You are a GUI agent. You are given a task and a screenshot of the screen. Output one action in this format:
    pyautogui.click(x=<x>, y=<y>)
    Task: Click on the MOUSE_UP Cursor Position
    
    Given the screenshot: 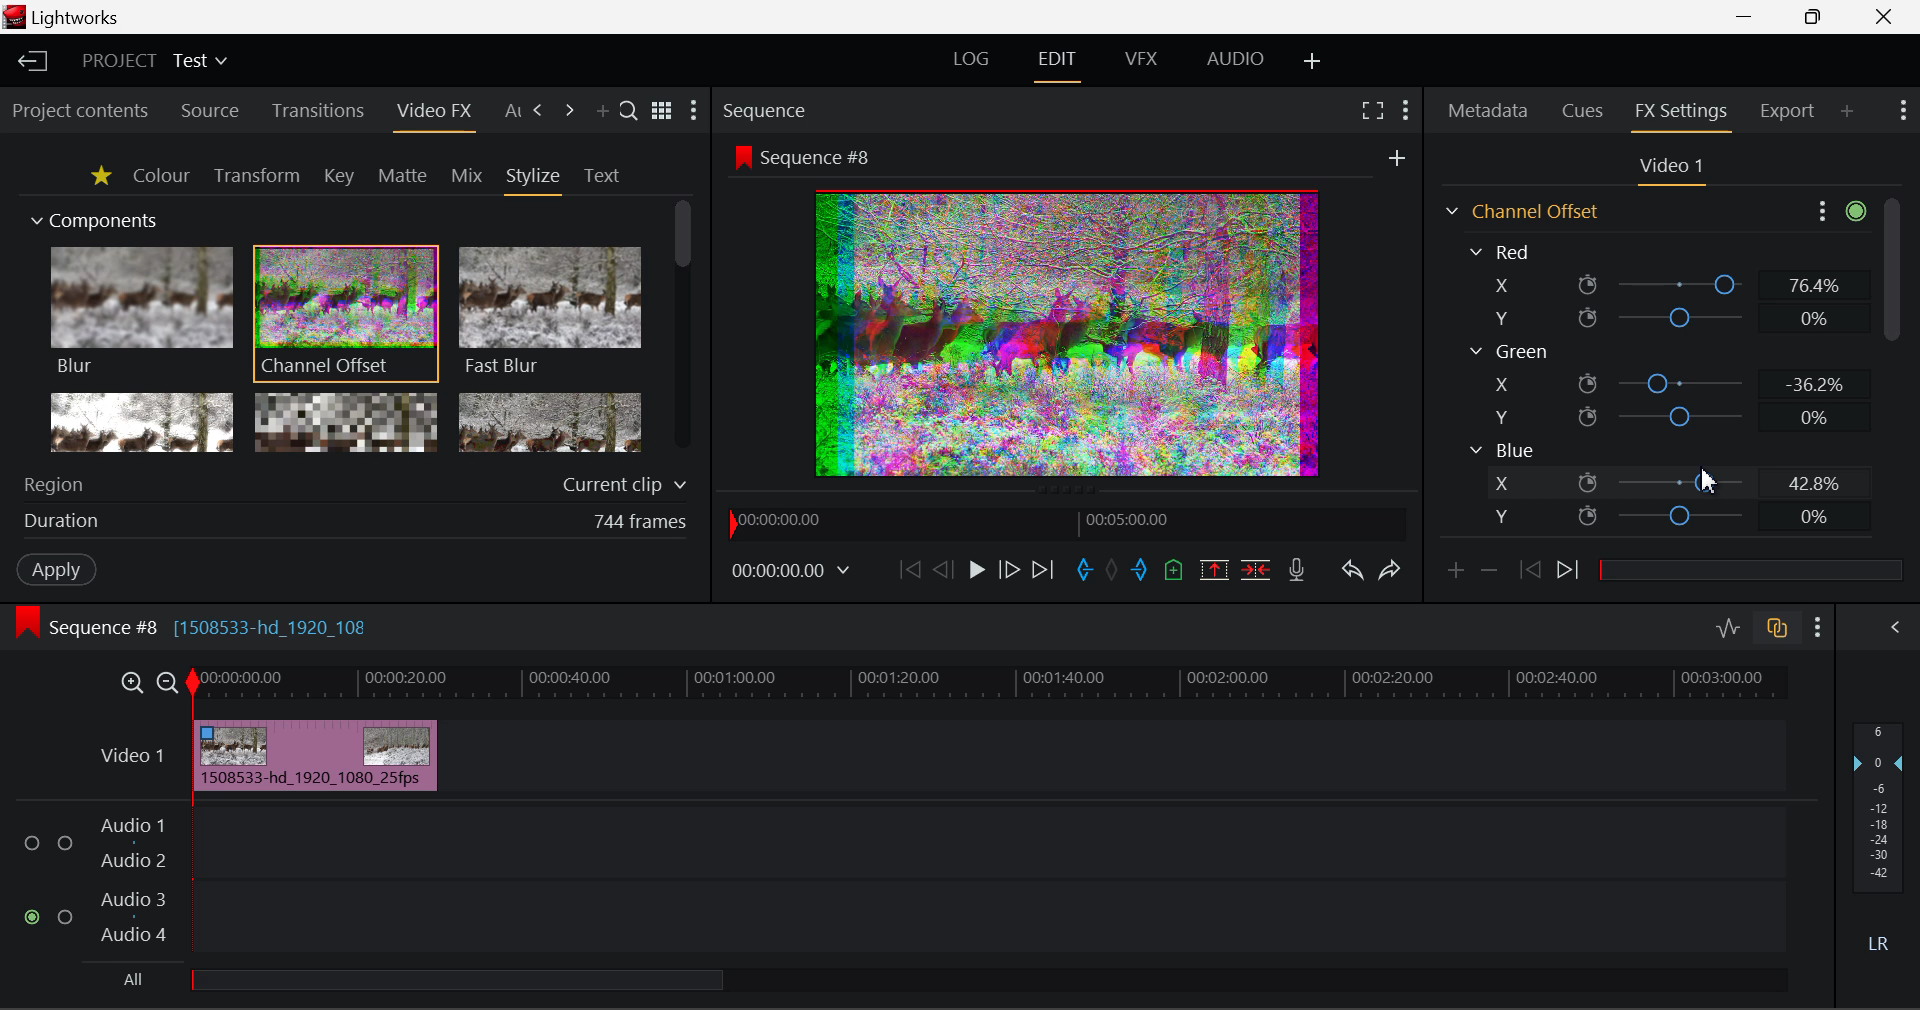 What is the action you would take?
    pyautogui.click(x=1709, y=478)
    